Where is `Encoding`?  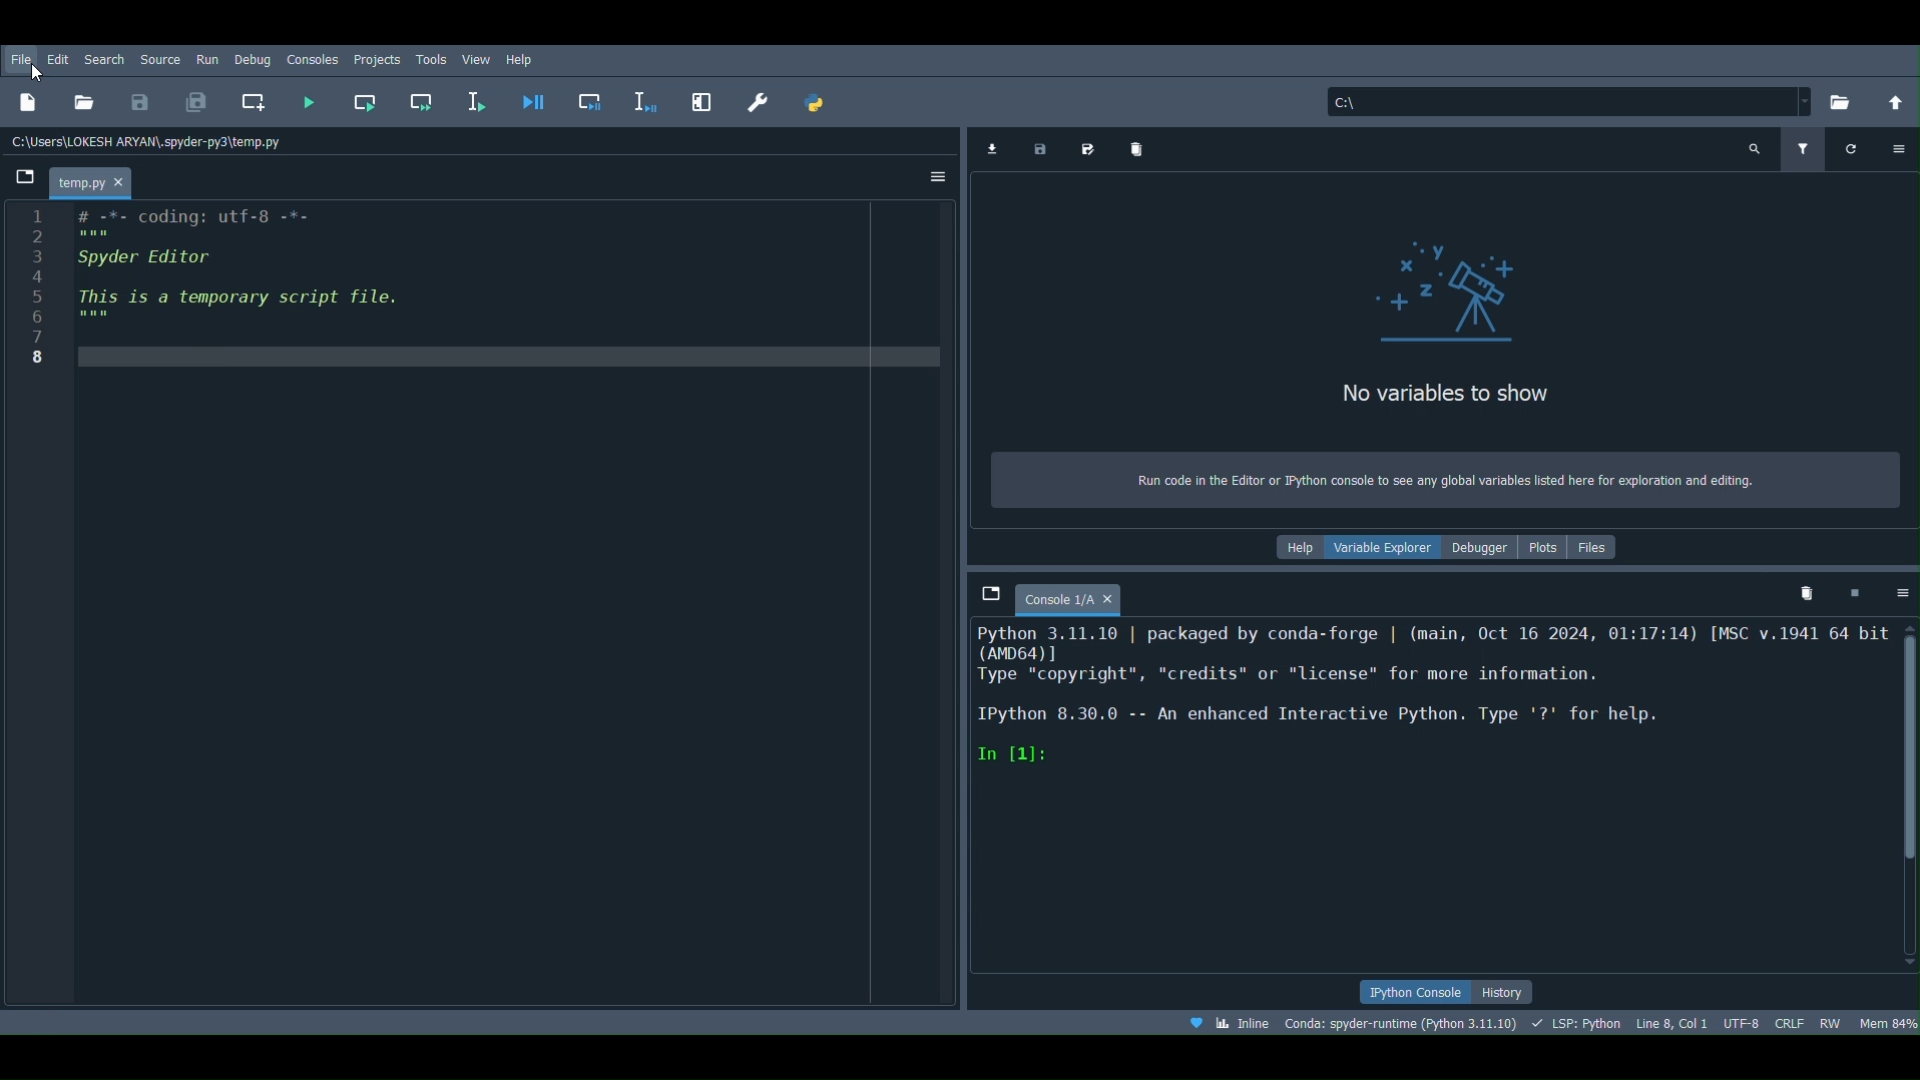
Encoding is located at coordinates (1741, 1021).